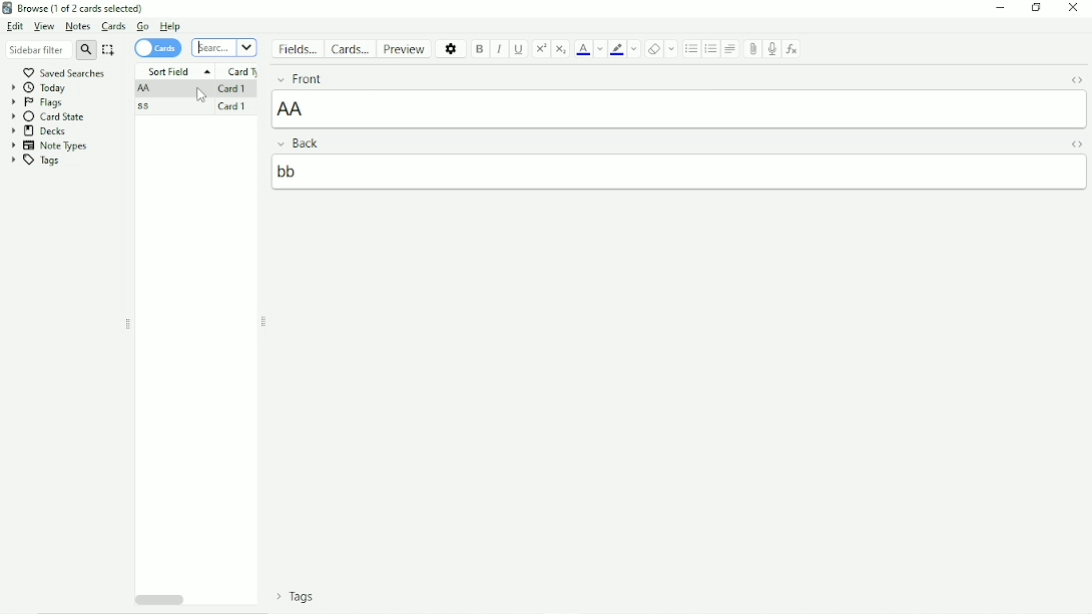 The image size is (1092, 614). What do you see at coordinates (1078, 80) in the screenshot?
I see `Toggle HTML Editor` at bounding box center [1078, 80].